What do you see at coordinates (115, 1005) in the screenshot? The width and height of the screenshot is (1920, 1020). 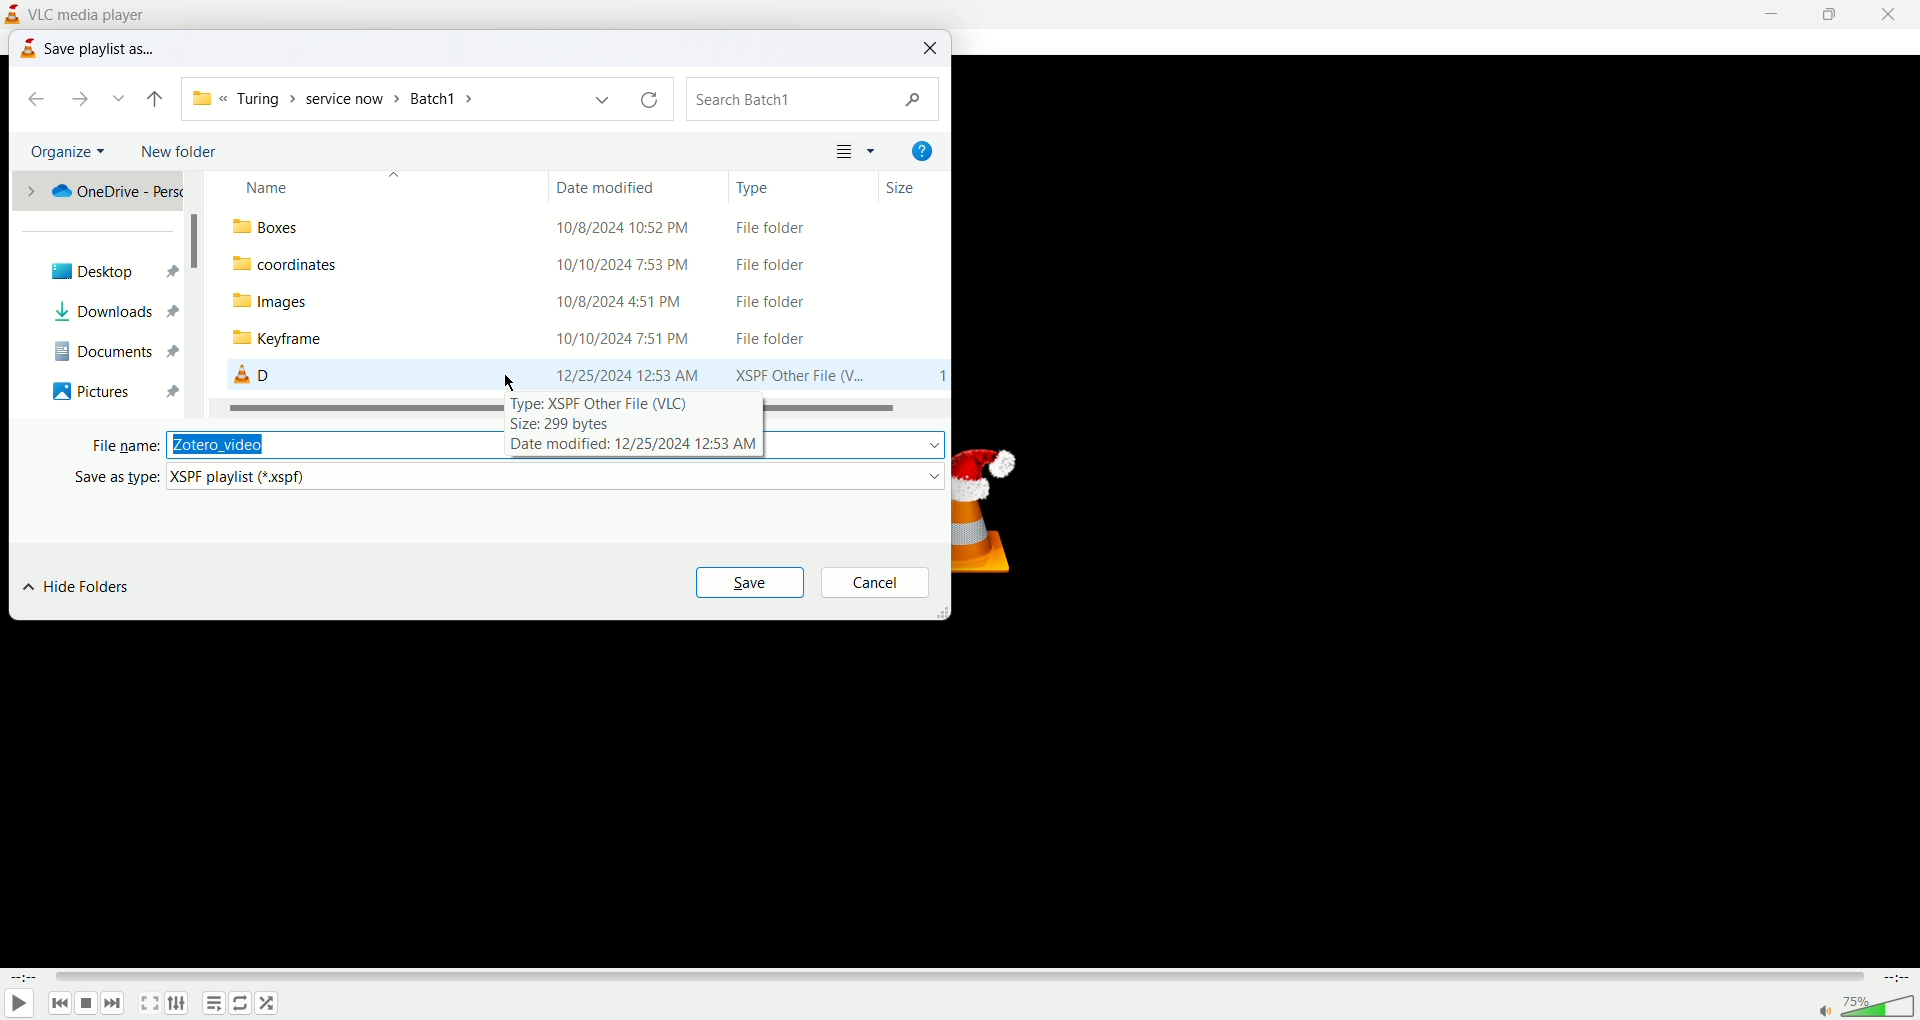 I see `next` at bounding box center [115, 1005].